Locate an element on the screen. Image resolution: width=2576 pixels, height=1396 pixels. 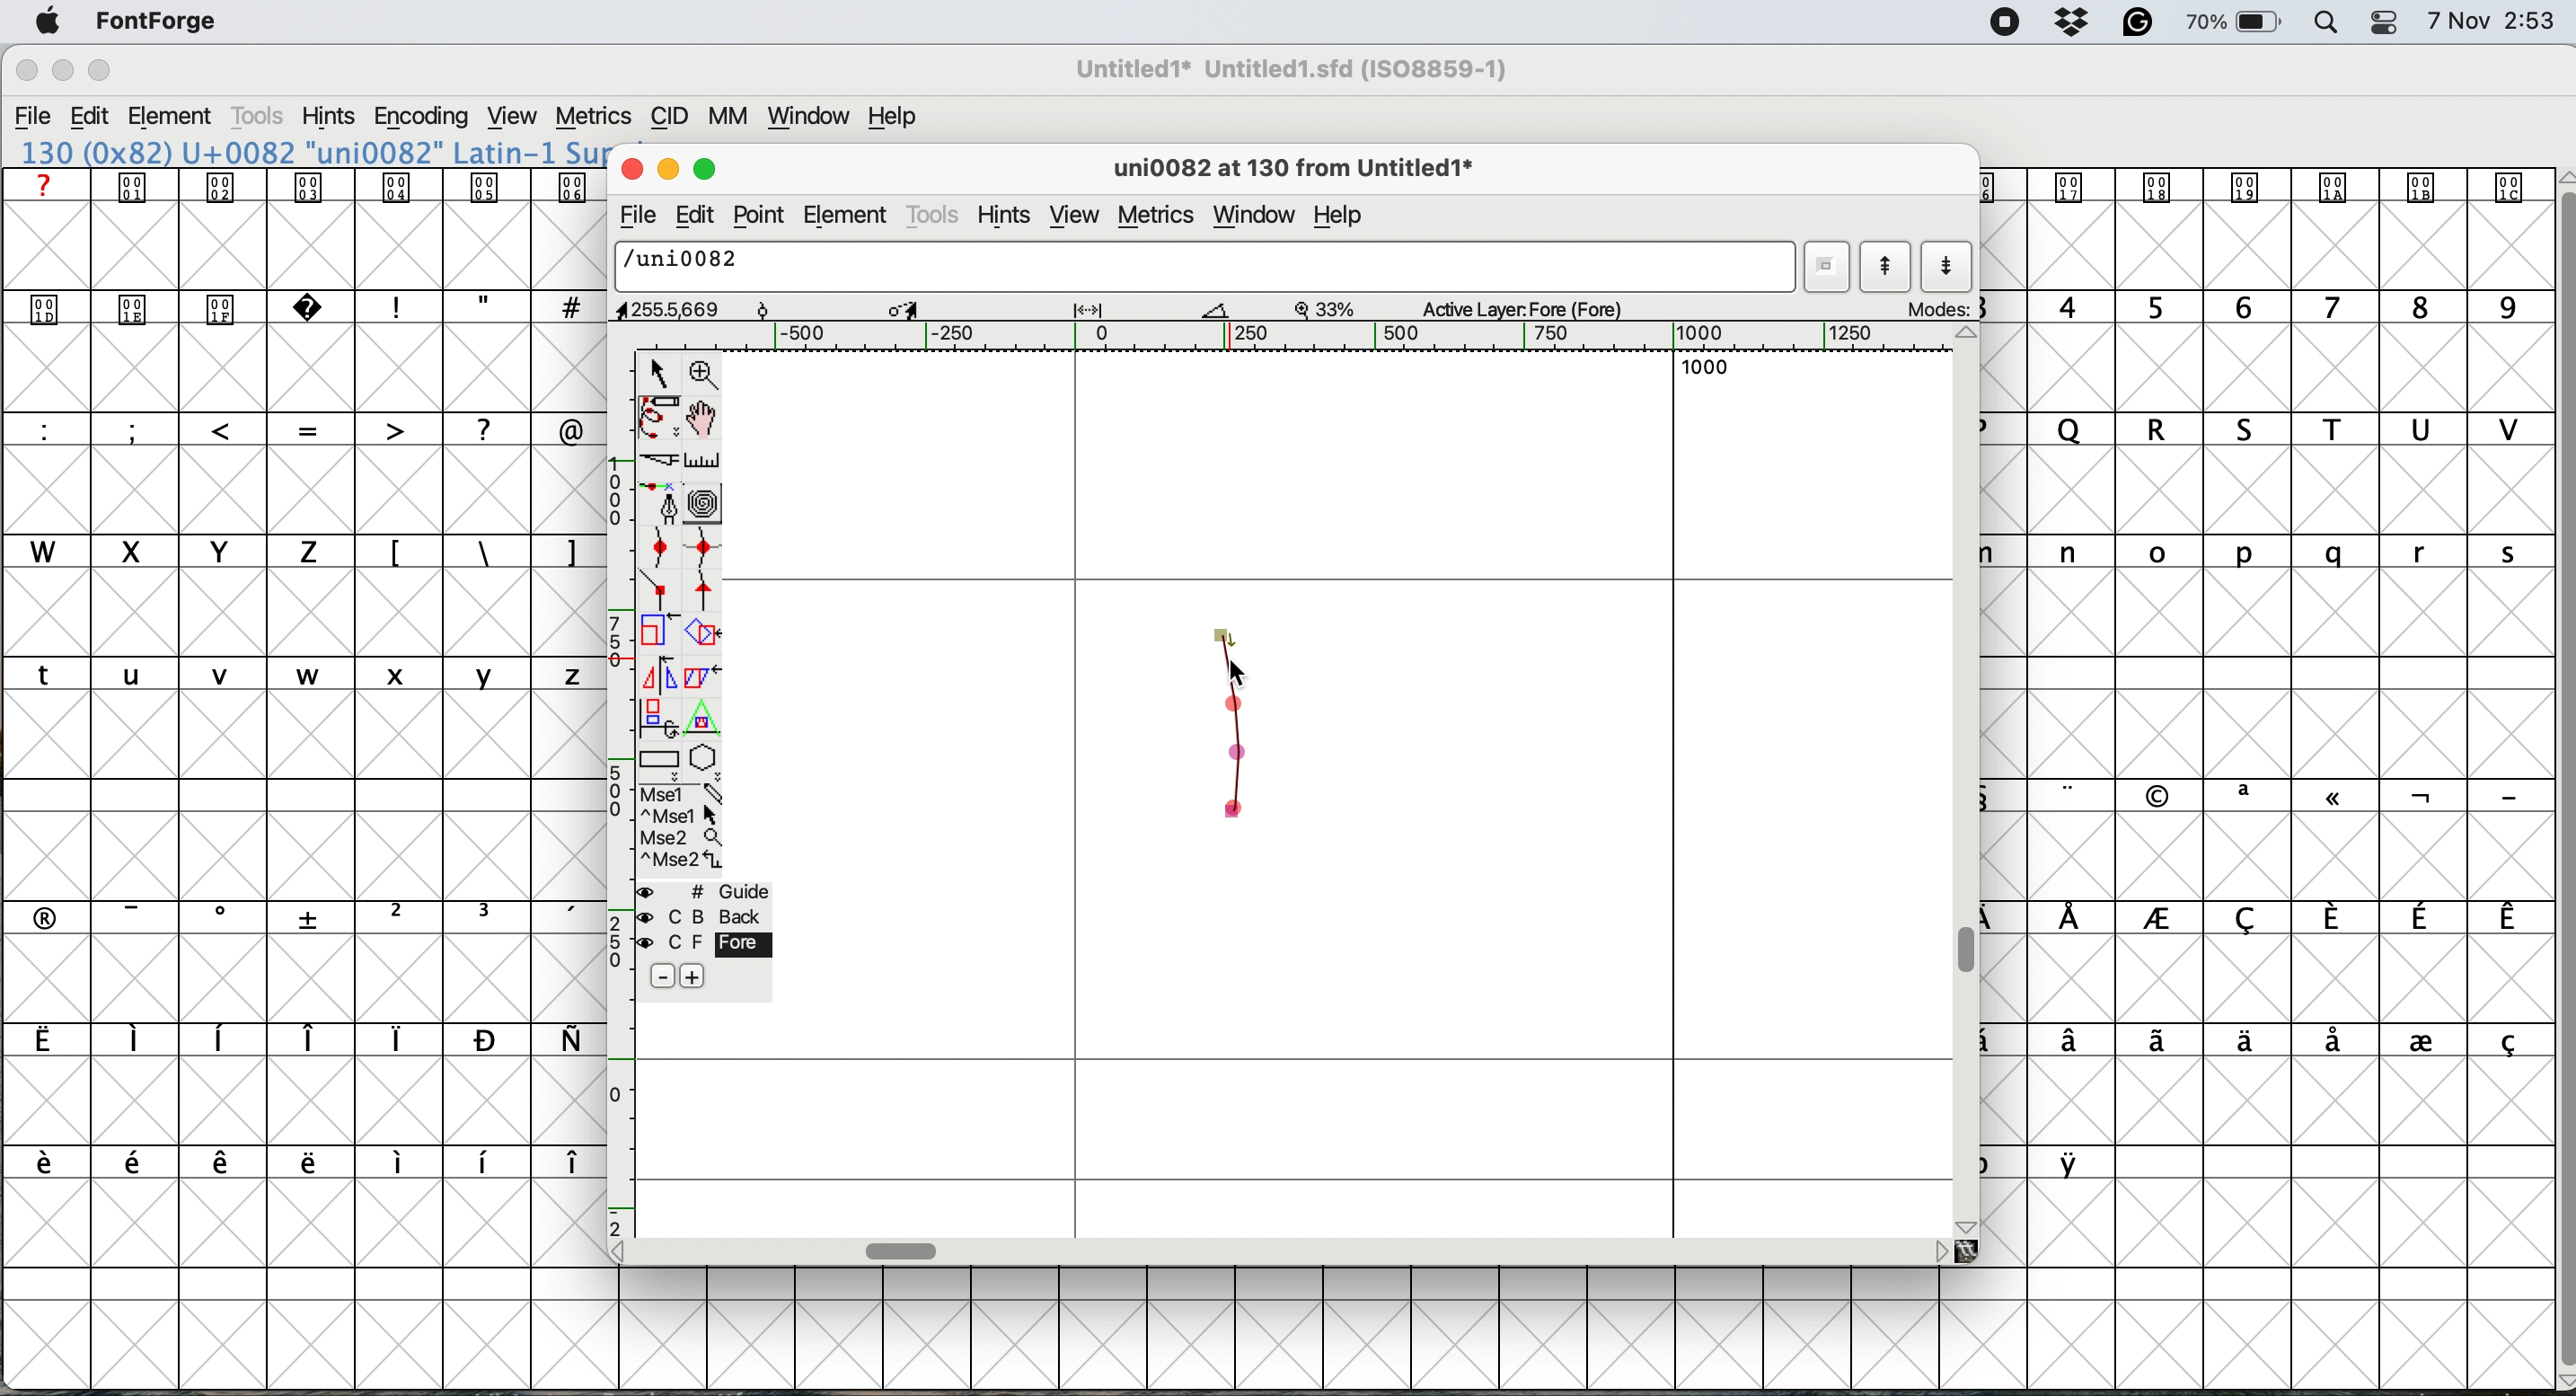
Untitled1 Untitled1.sfd (ISO8859-1) is located at coordinates (1298, 69).